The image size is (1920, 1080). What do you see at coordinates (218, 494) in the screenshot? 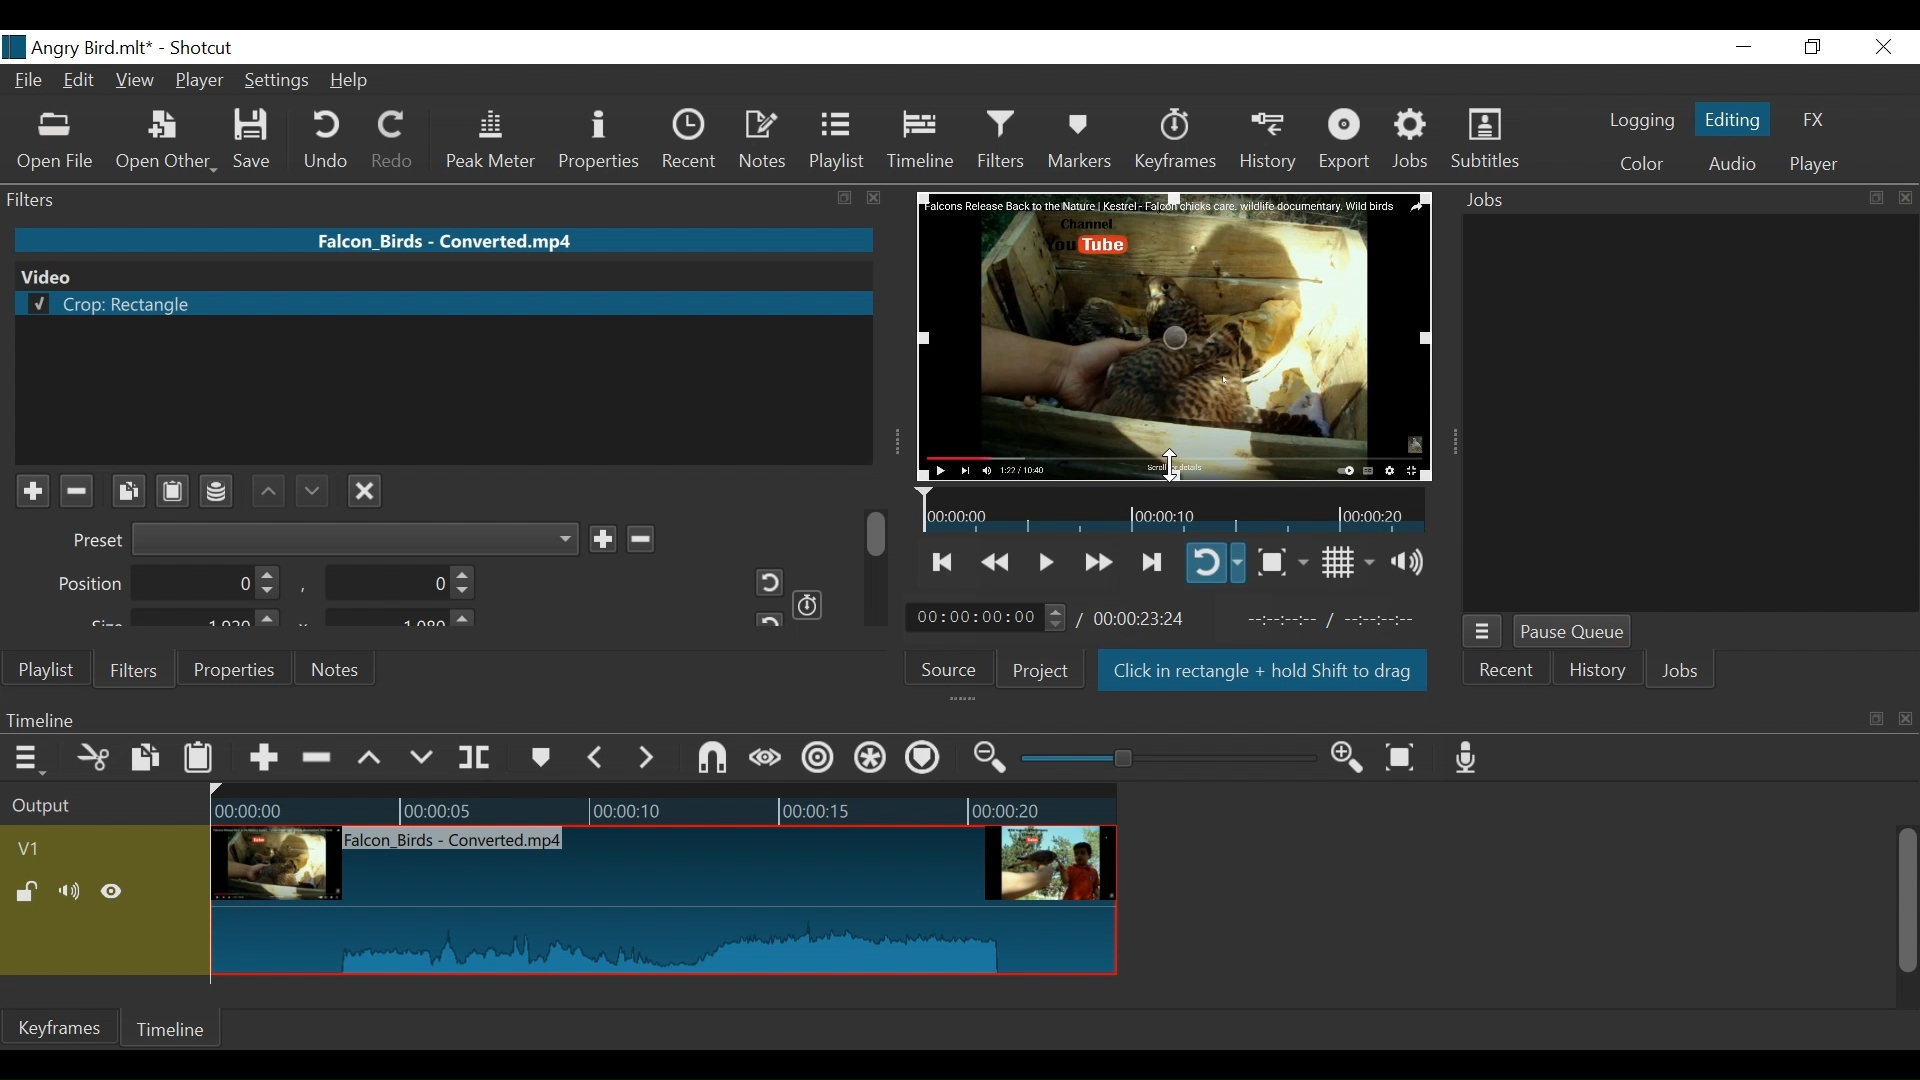
I see `Channel` at bounding box center [218, 494].